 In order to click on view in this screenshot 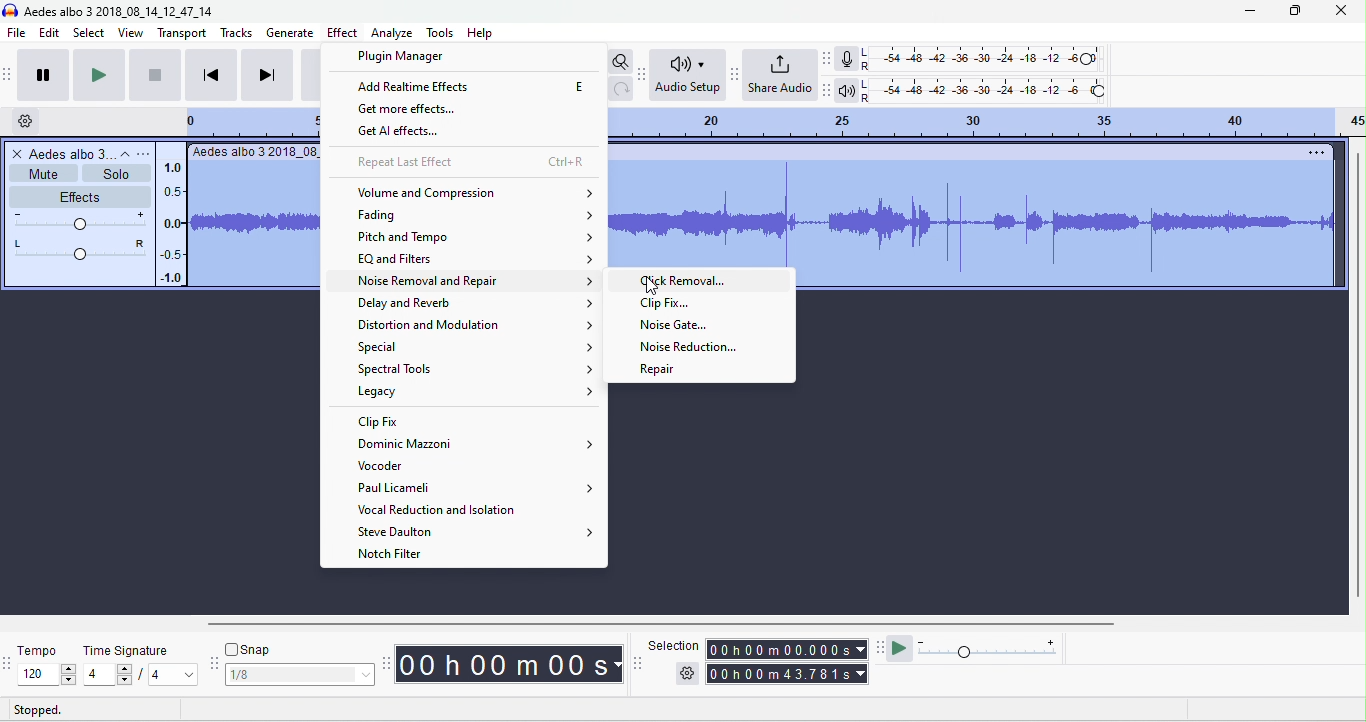, I will do `click(131, 33)`.